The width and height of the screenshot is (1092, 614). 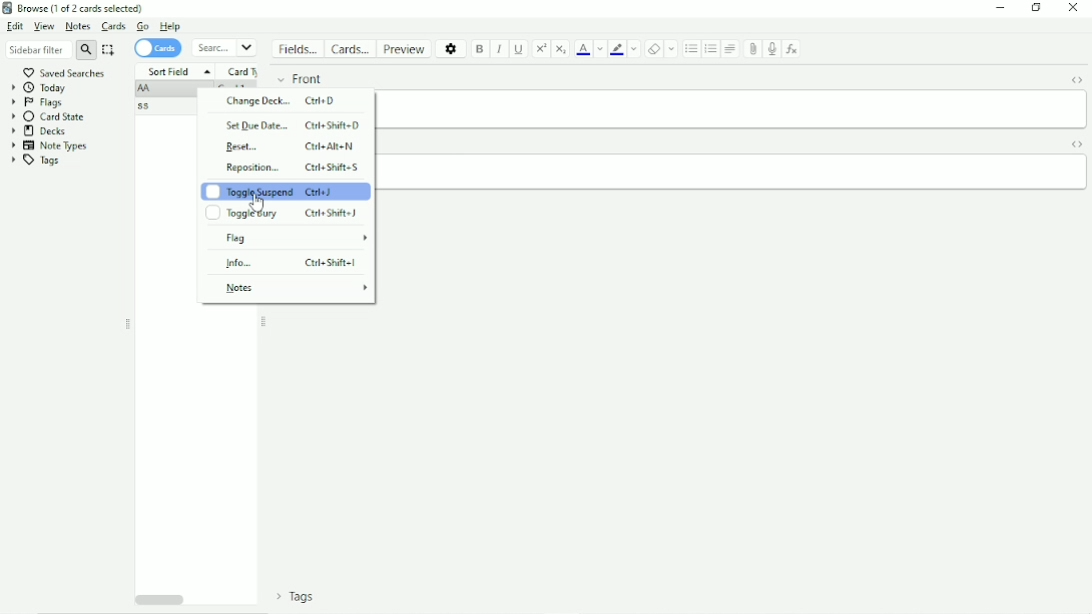 What do you see at coordinates (44, 27) in the screenshot?
I see `View` at bounding box center [44, 27].